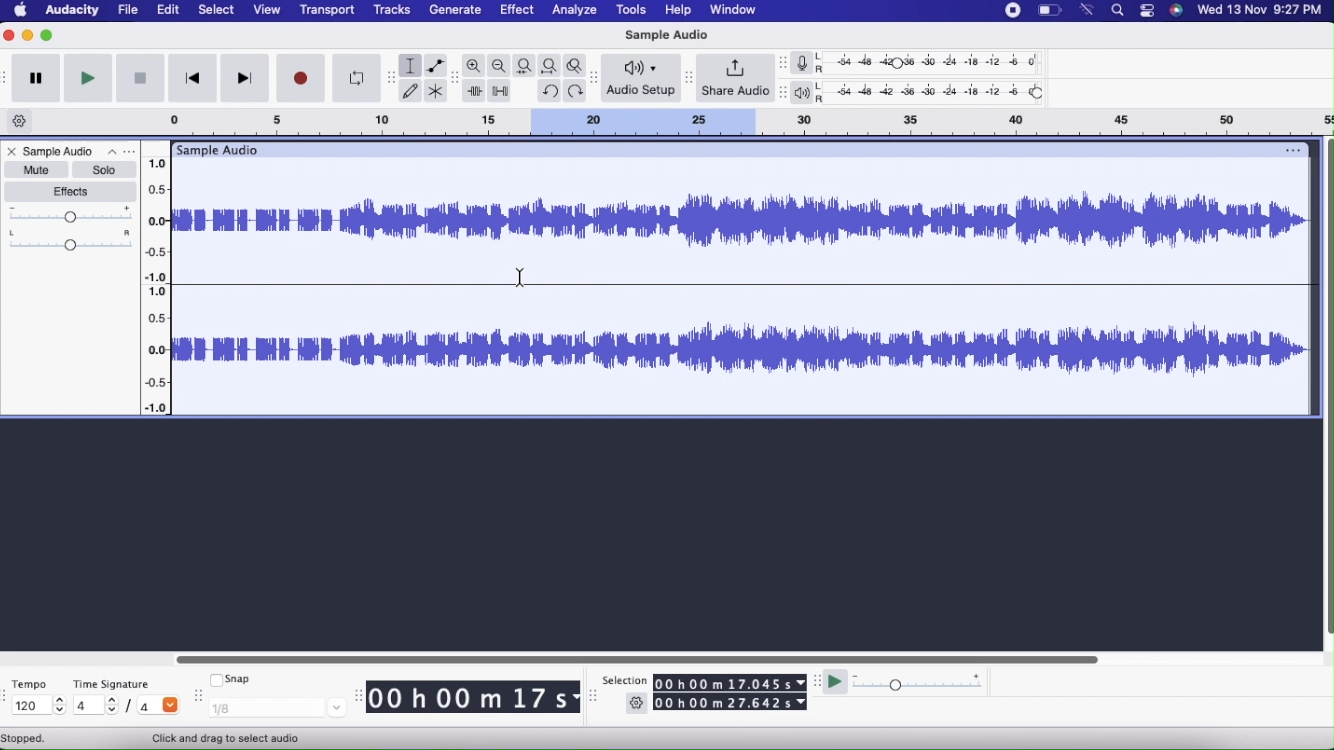  What do you see at coordinates (87, 78) in the screenshot?
I see `Play` at bounding box center [87, 78].